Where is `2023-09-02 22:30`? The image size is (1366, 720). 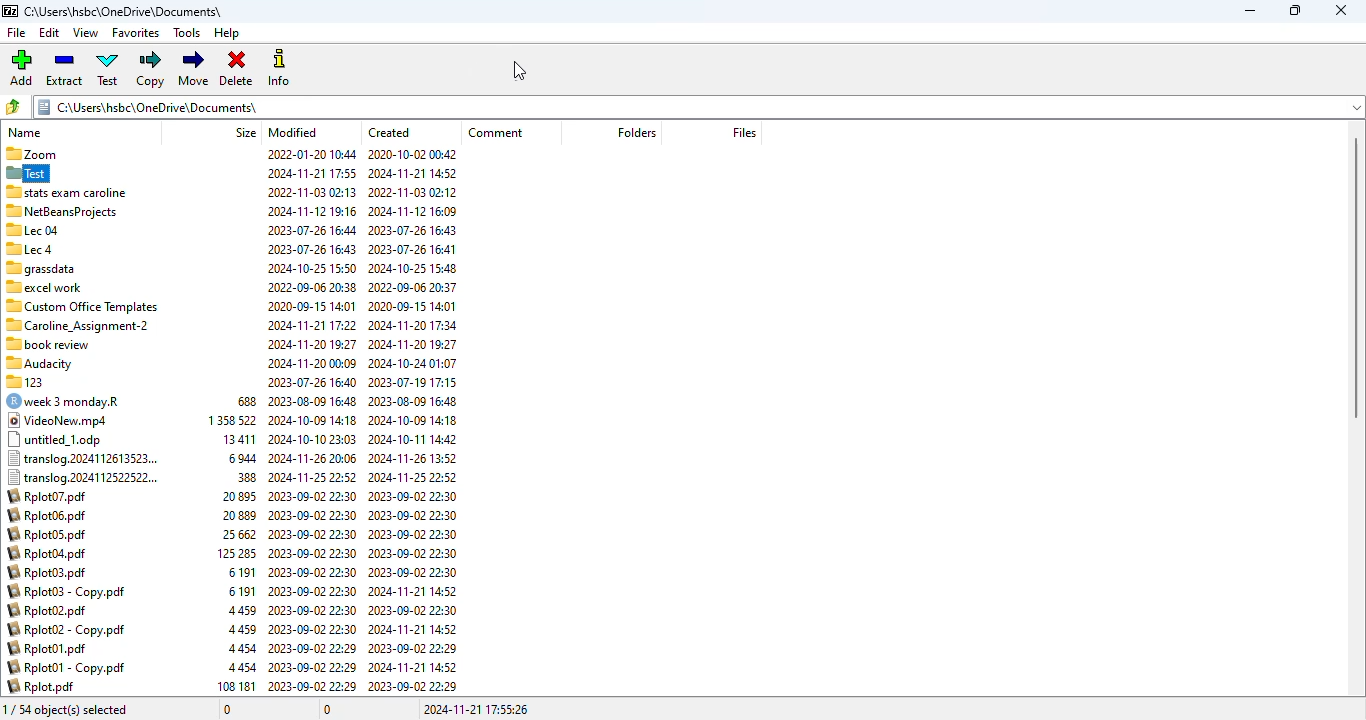 2023-09-02 22:30 is located at coordinates (312, 515).